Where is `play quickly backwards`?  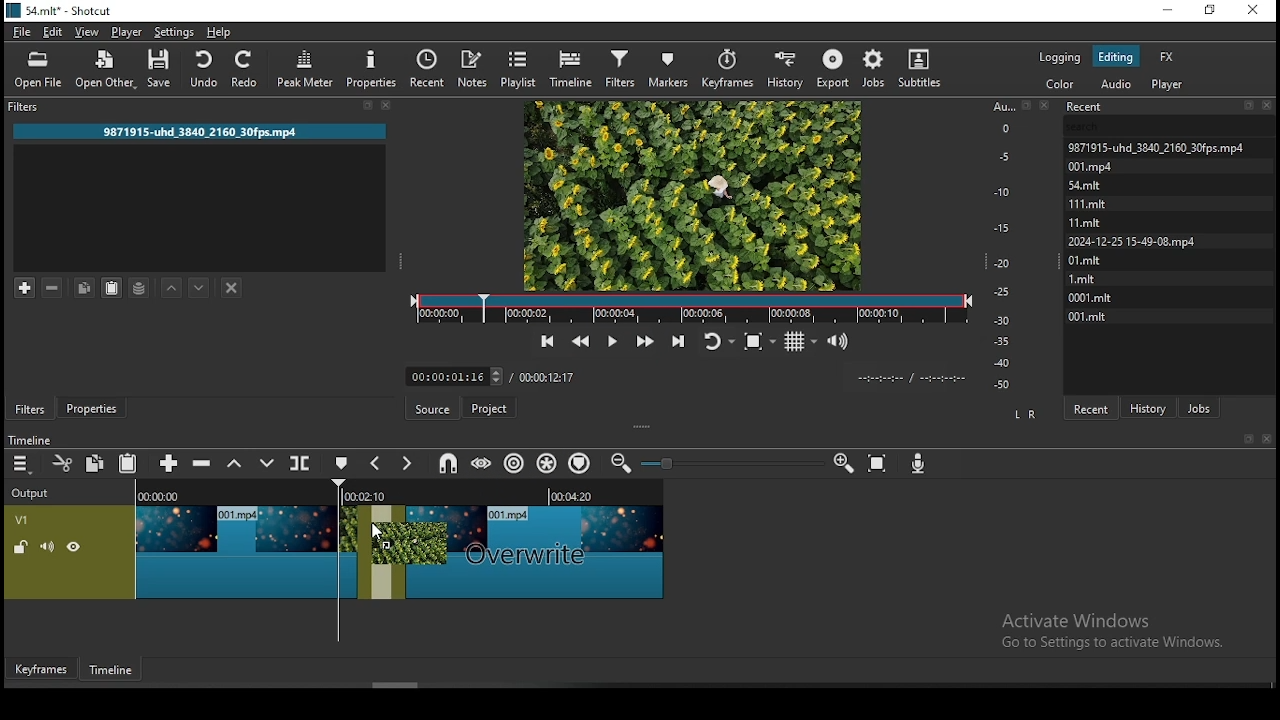 play quickly backwards is located at coordinates (579, 342).